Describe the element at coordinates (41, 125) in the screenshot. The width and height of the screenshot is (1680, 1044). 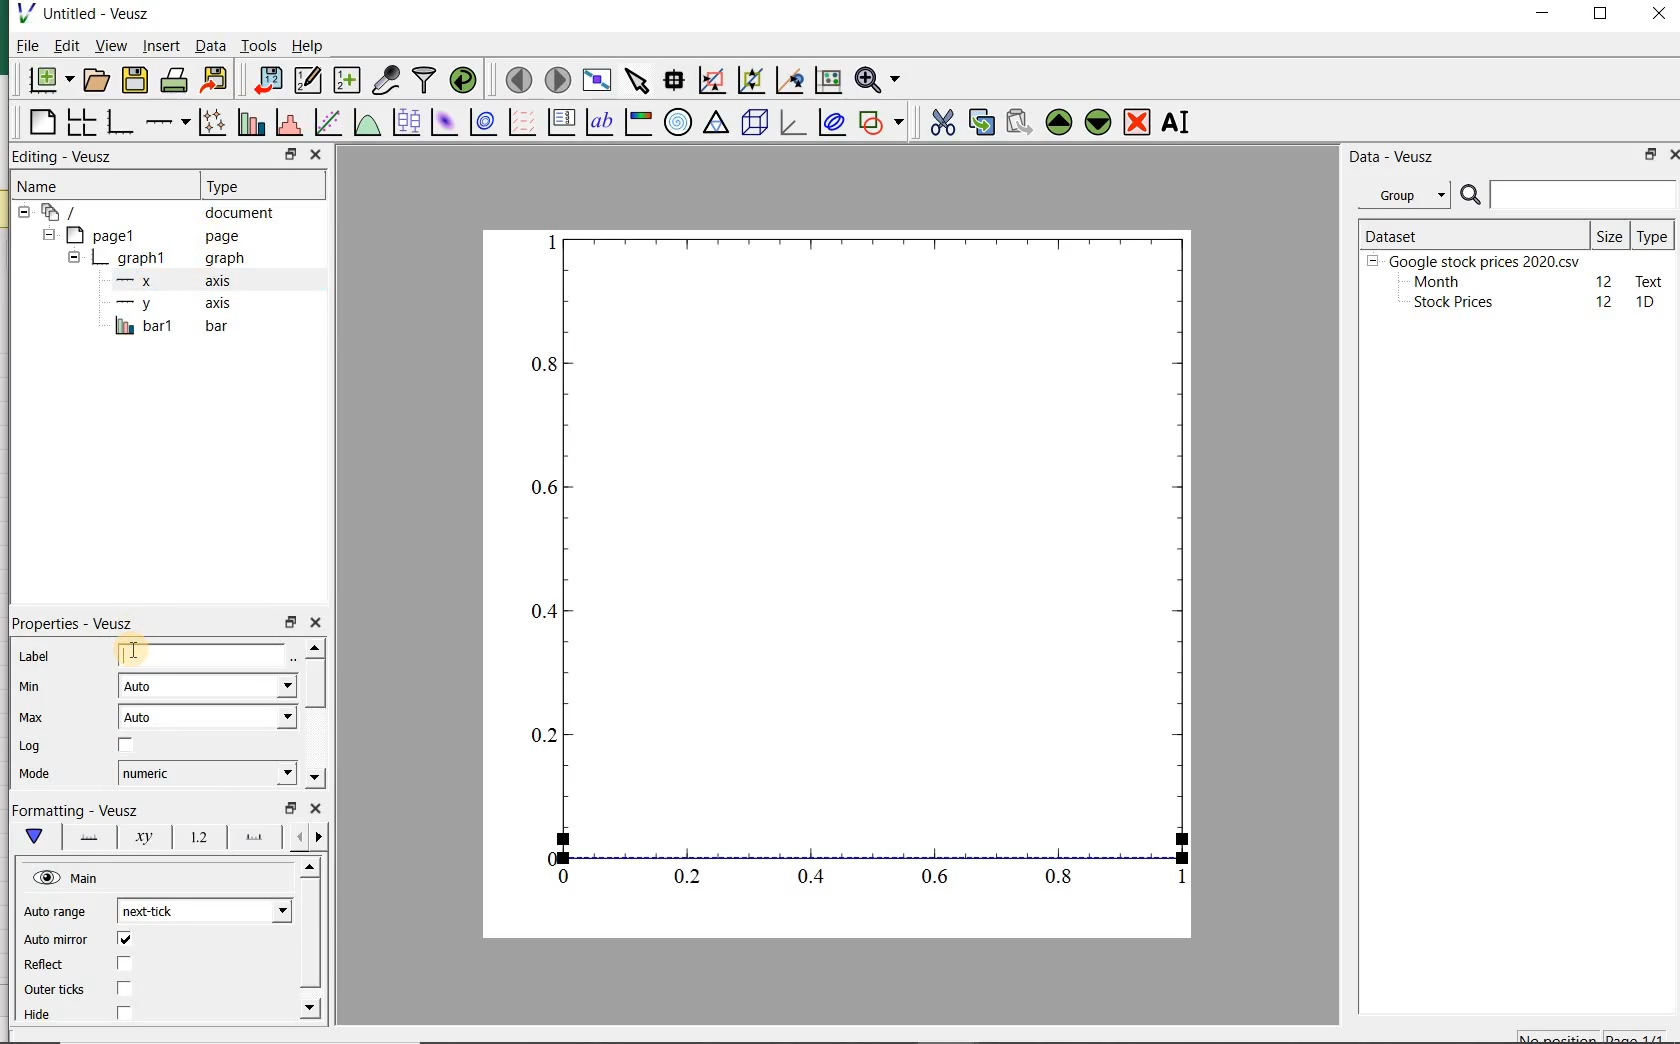
I see `blank page` at that location.